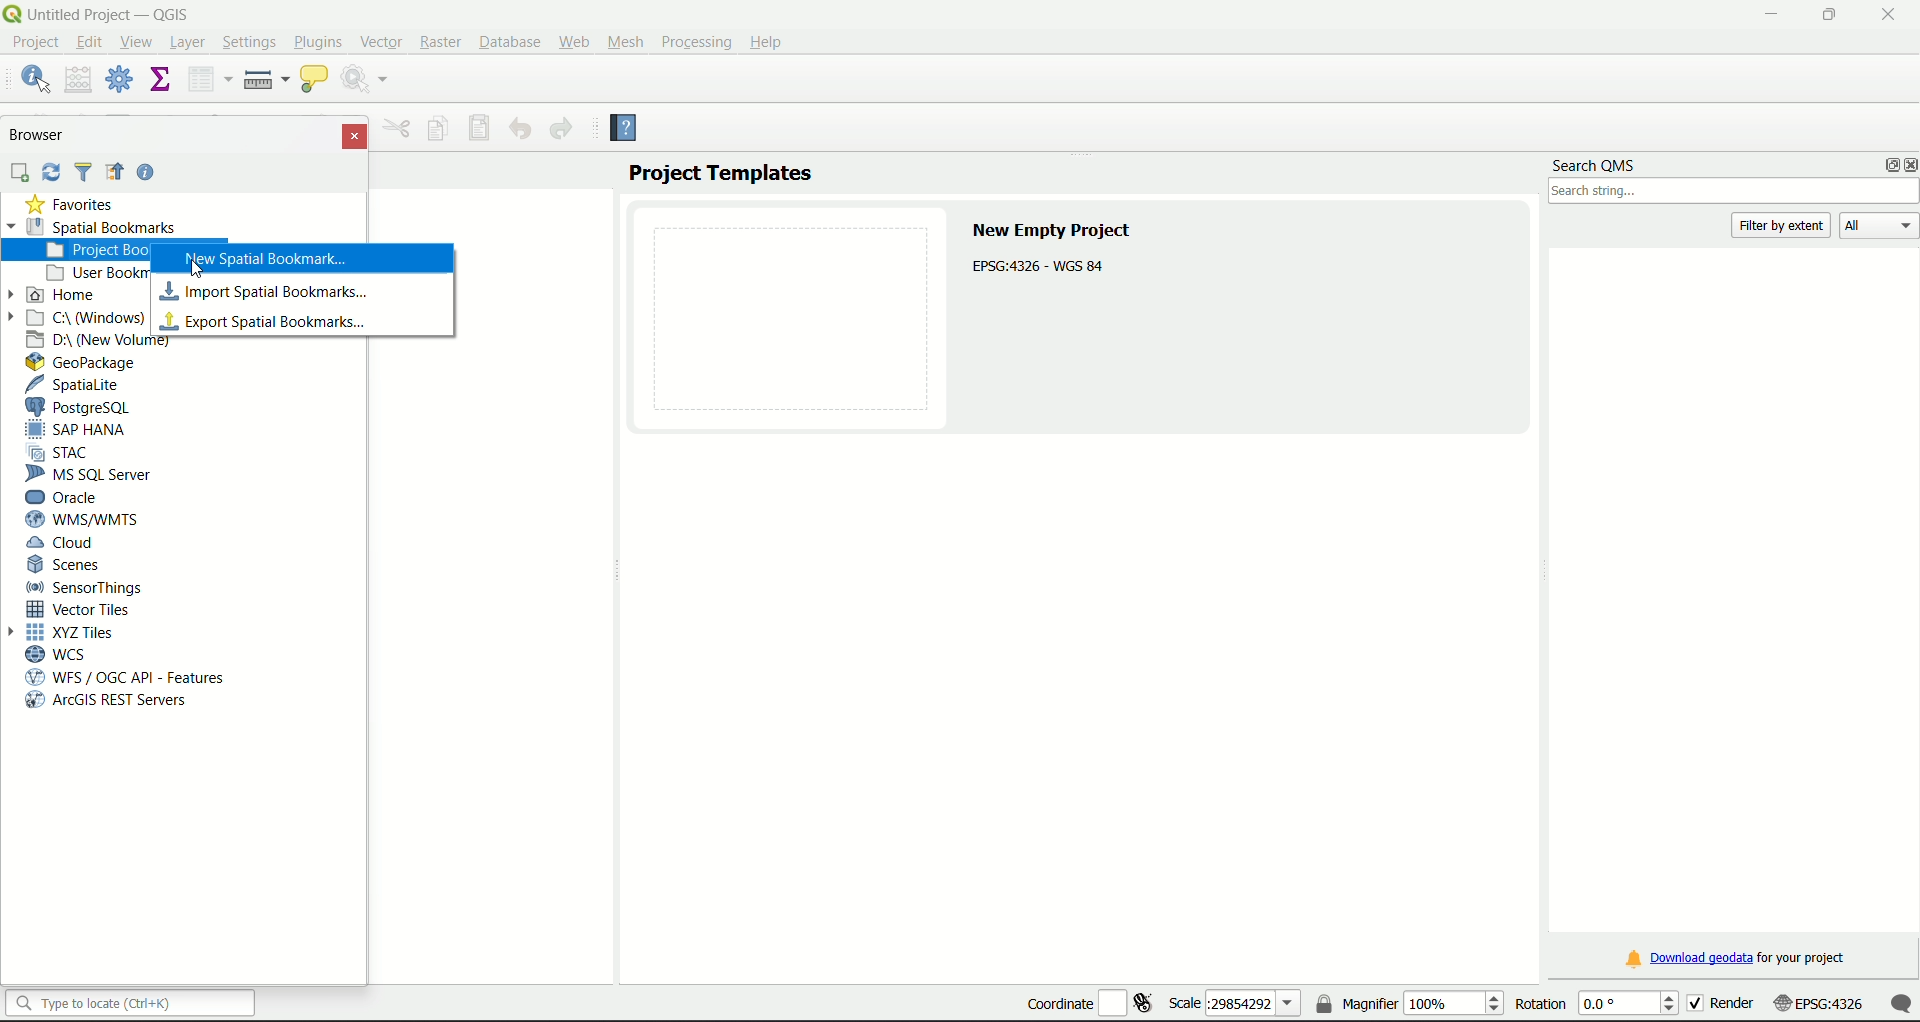  I want to click on Database, so click(507, 42).